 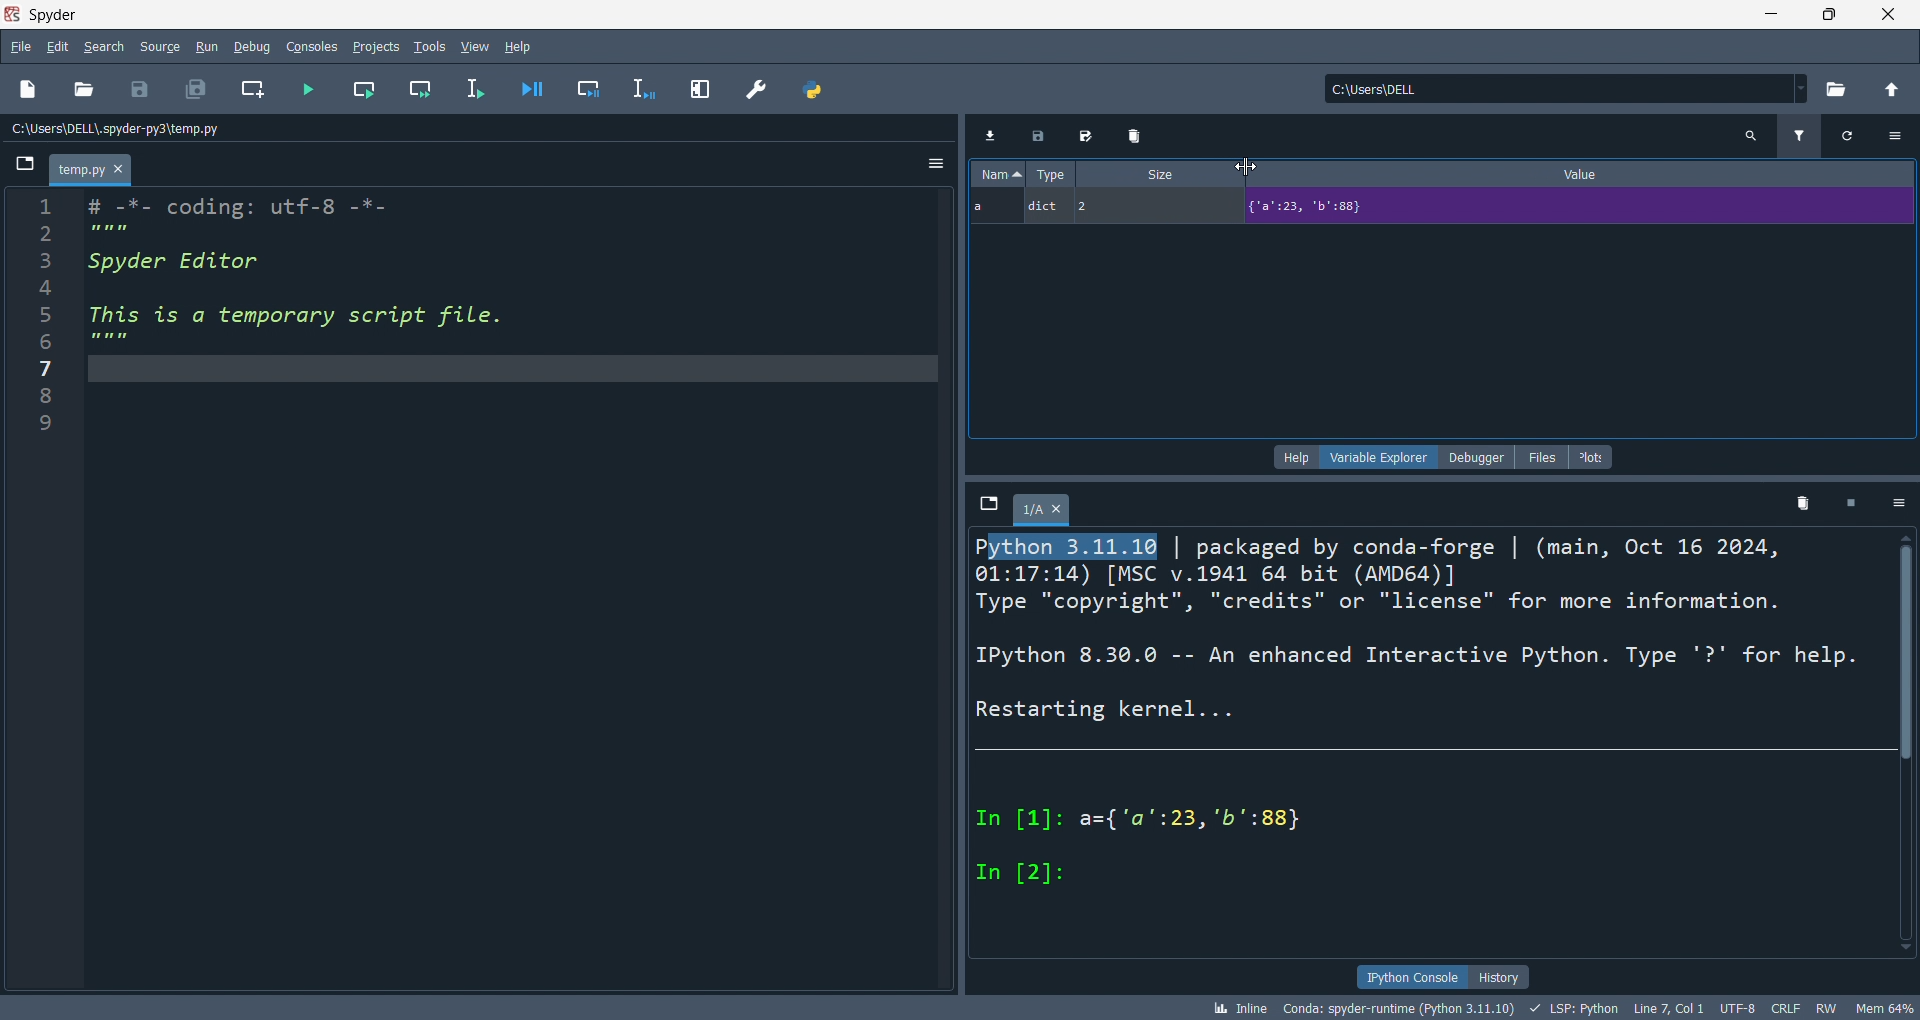 What do you see at coordinates (524, 44) in the screenshot?
I see `help` at bounding box center [524, 44].